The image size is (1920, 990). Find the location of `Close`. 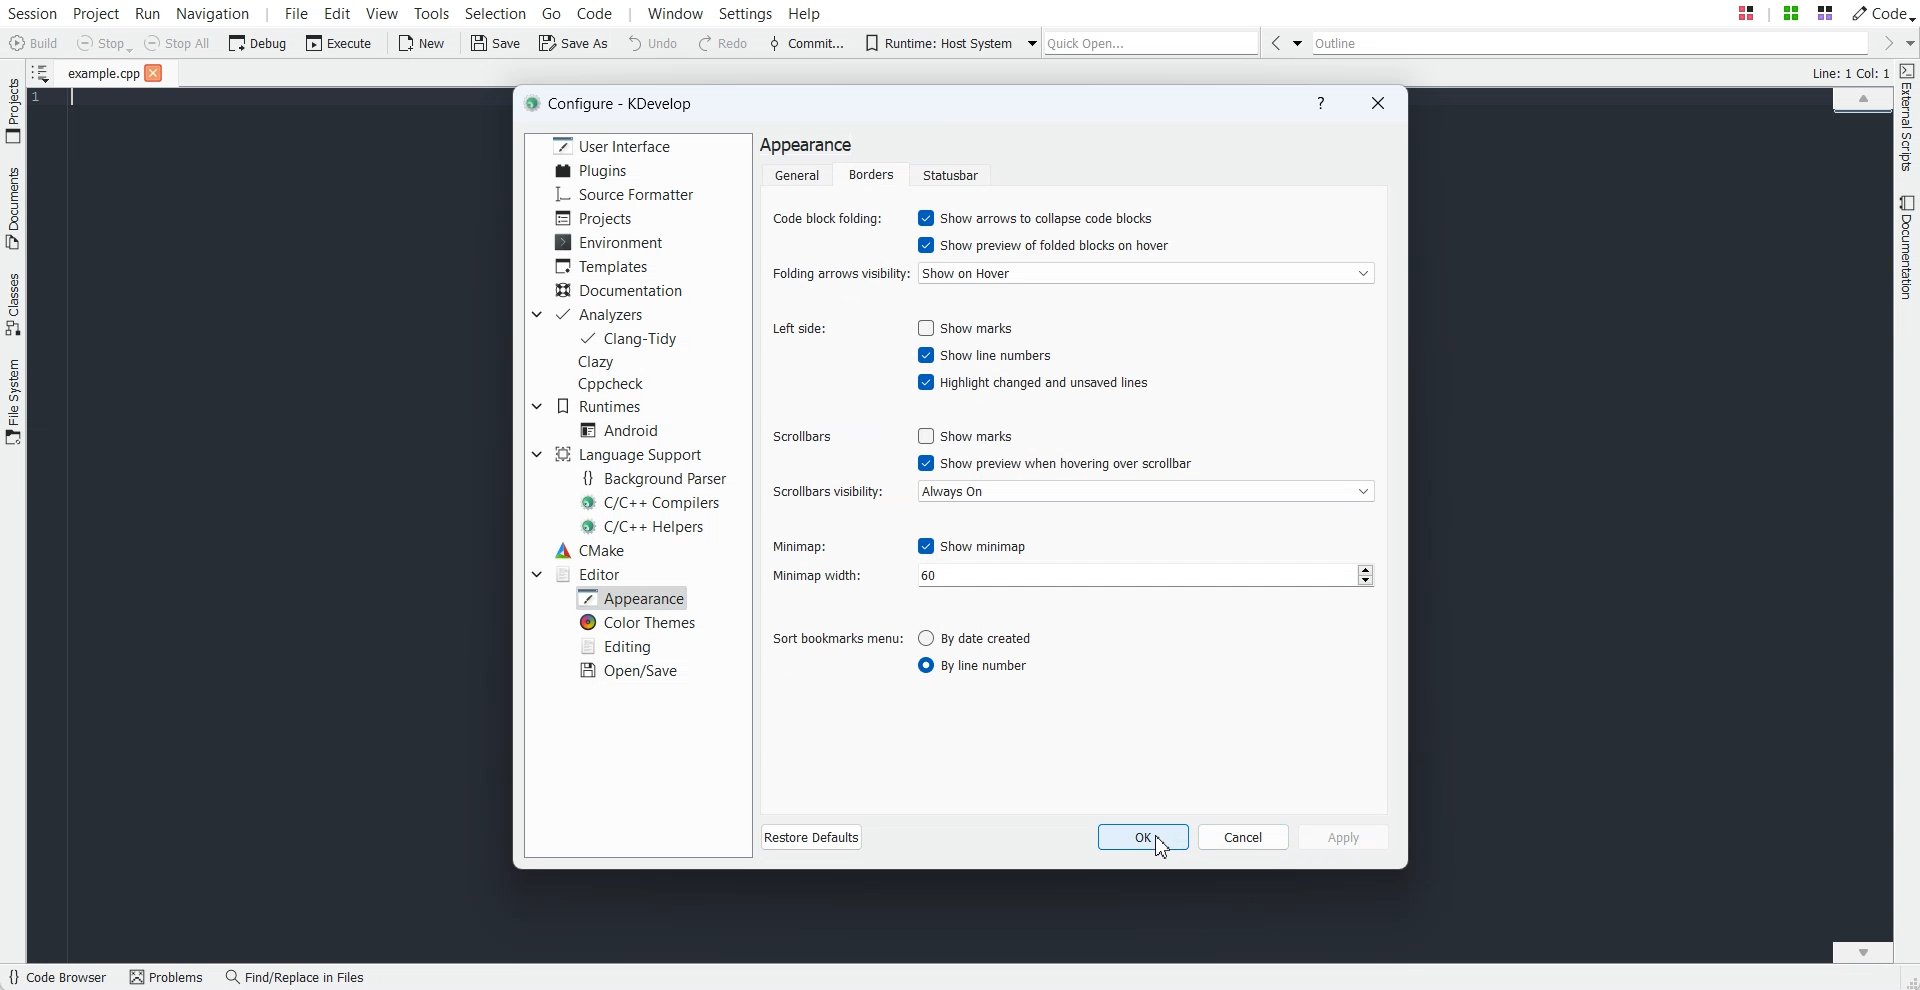

Close is located at coordinates (1375, 103).